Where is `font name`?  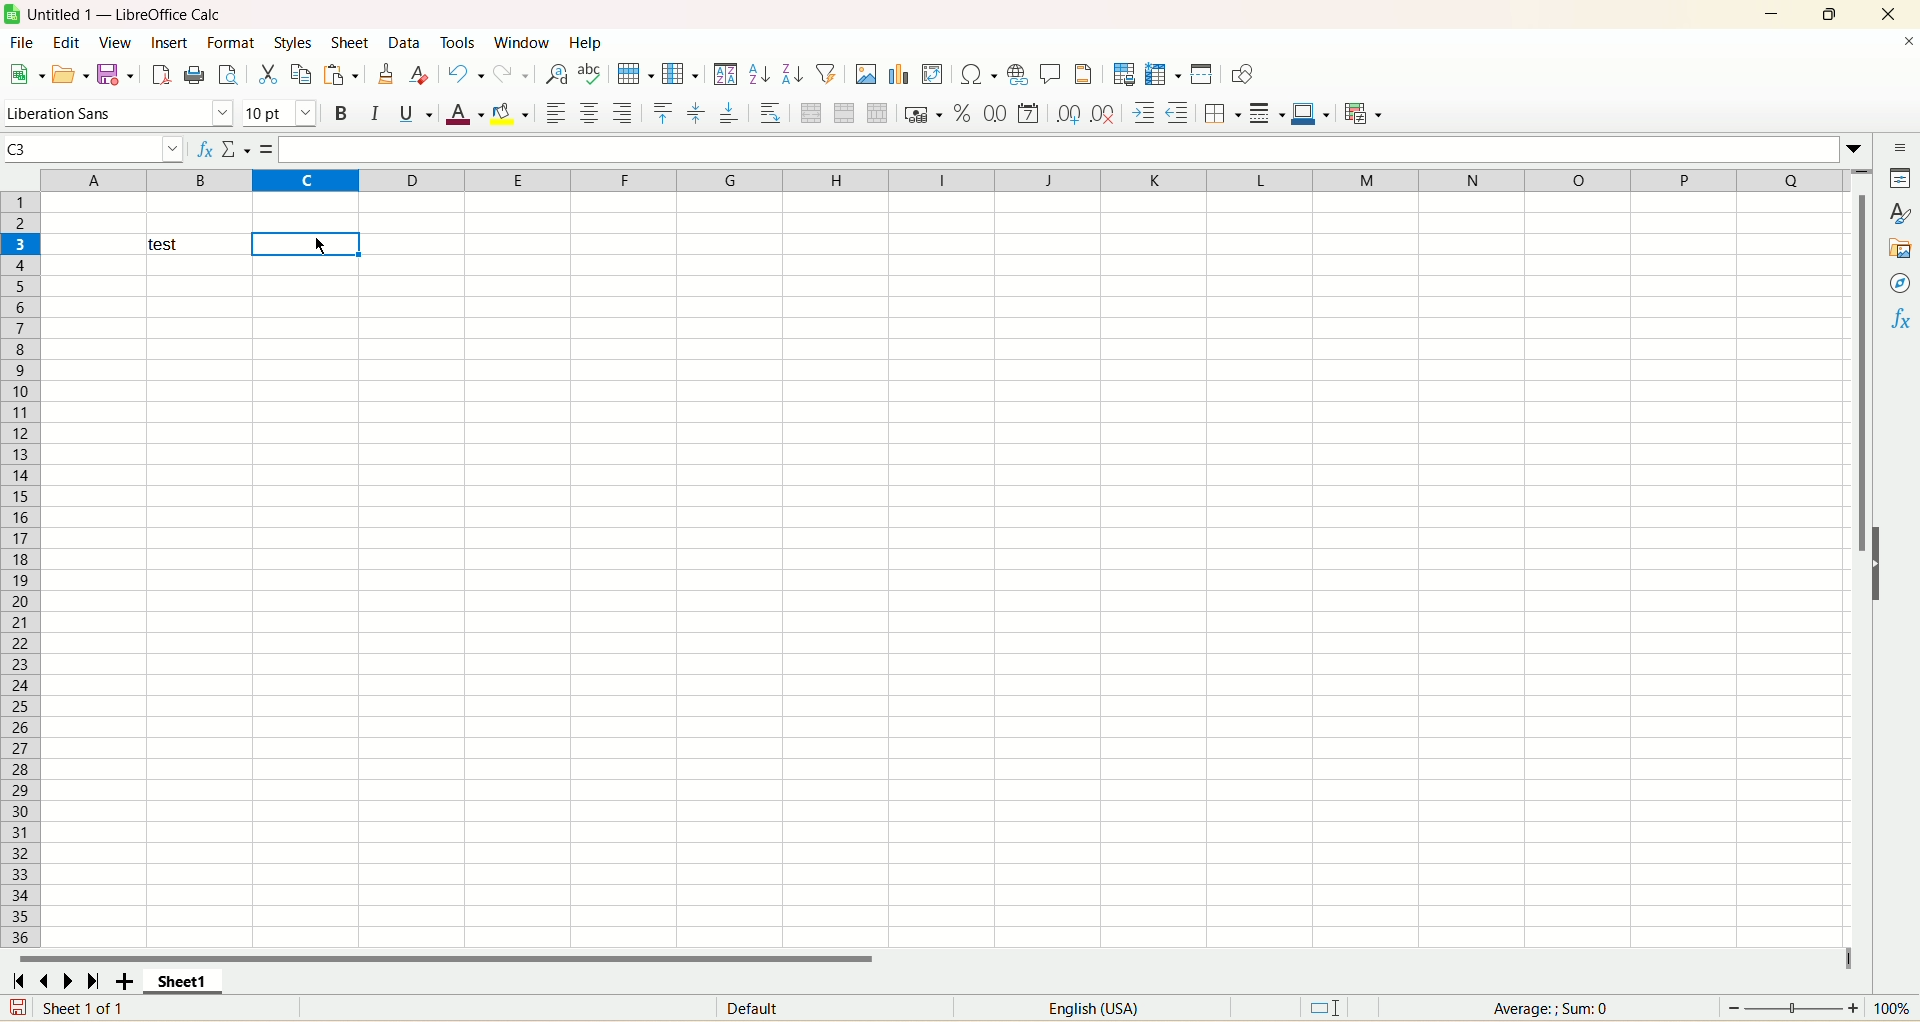
font name is located at coordinates (120, 114).